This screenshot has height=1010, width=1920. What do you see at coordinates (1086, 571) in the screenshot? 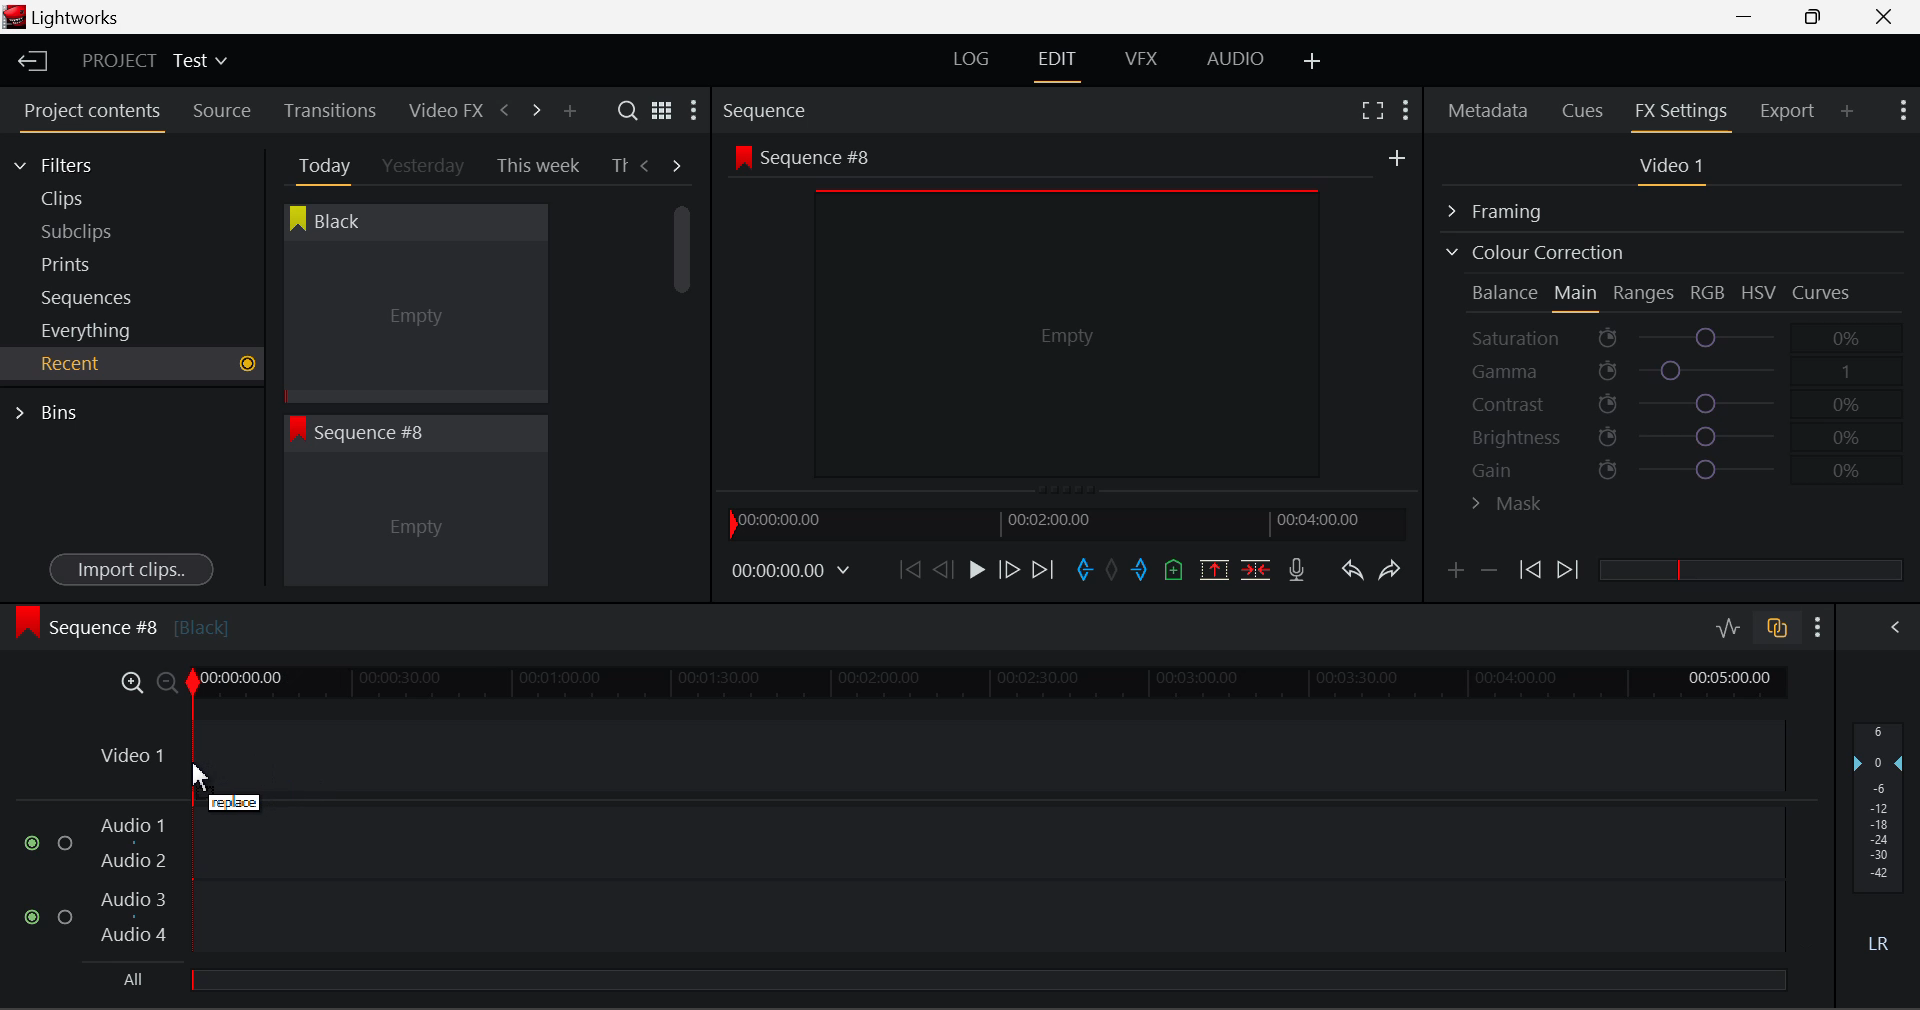
I see `Mark In` at bounding box center [1086, 571].